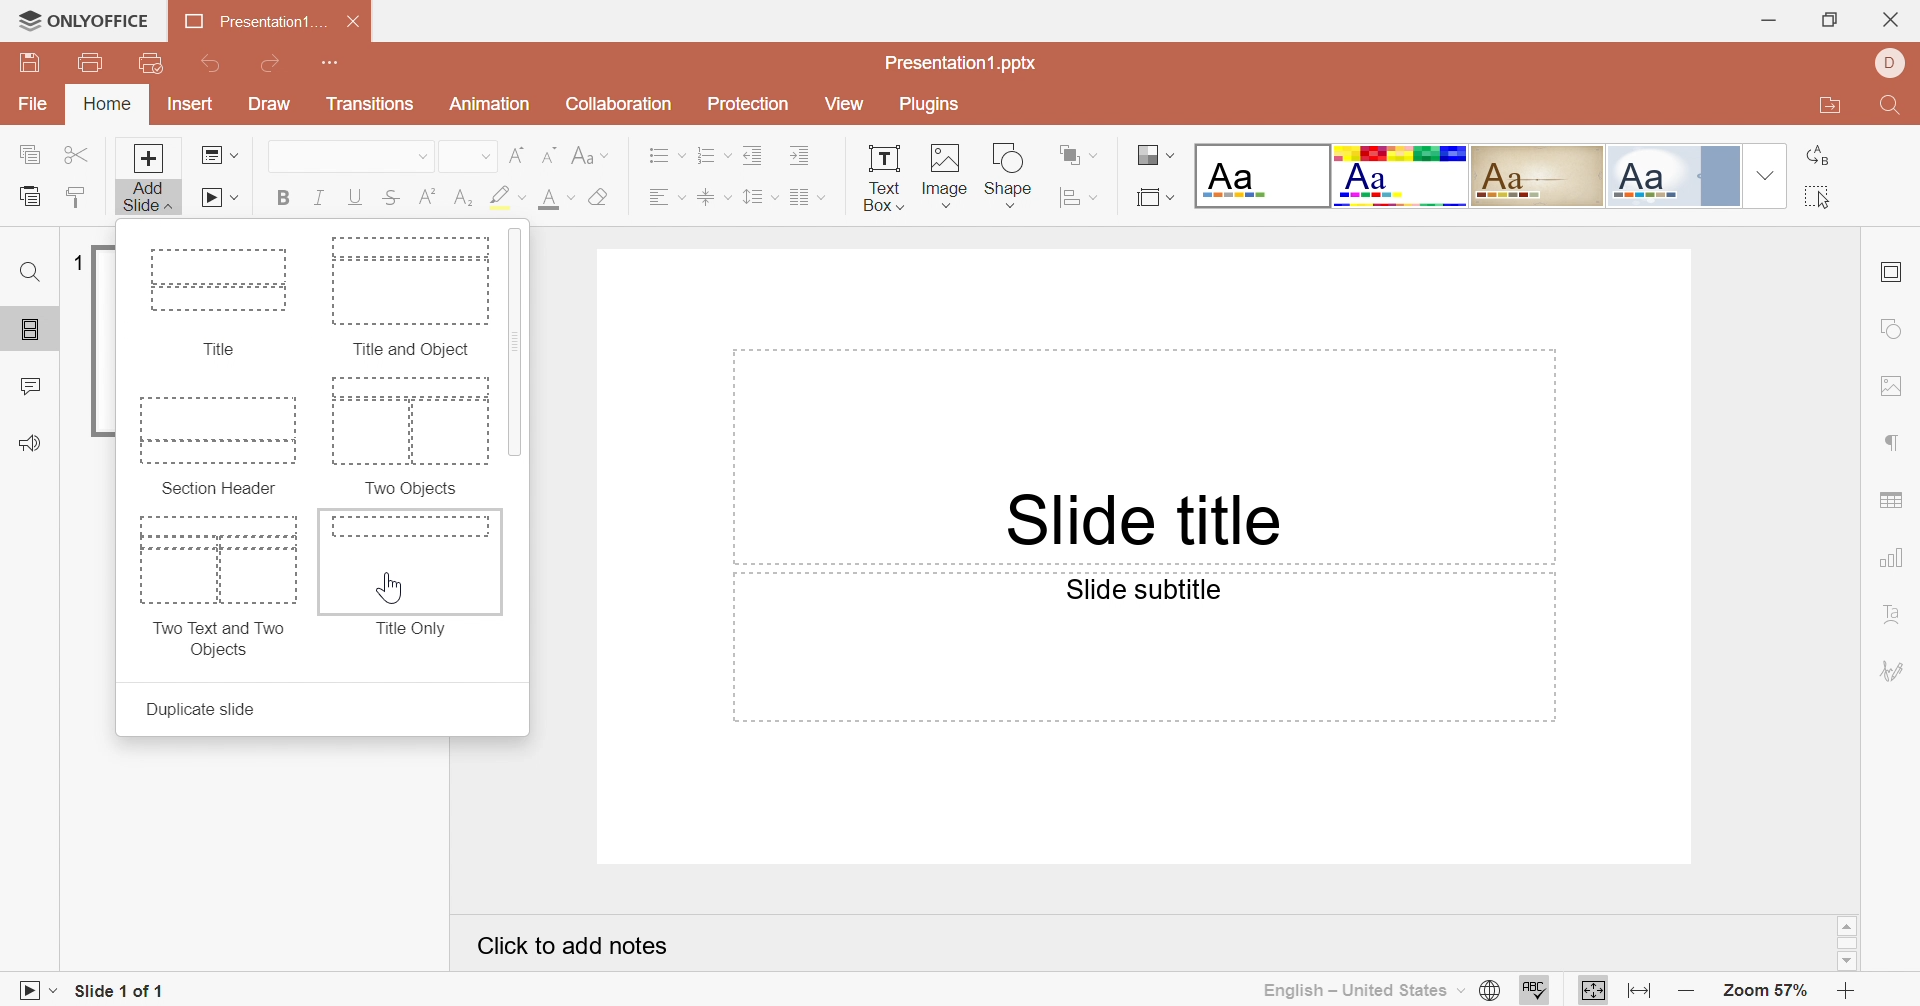 The image size is (1920, 1006). I want to click on Change slide layout, so click(219, 155).